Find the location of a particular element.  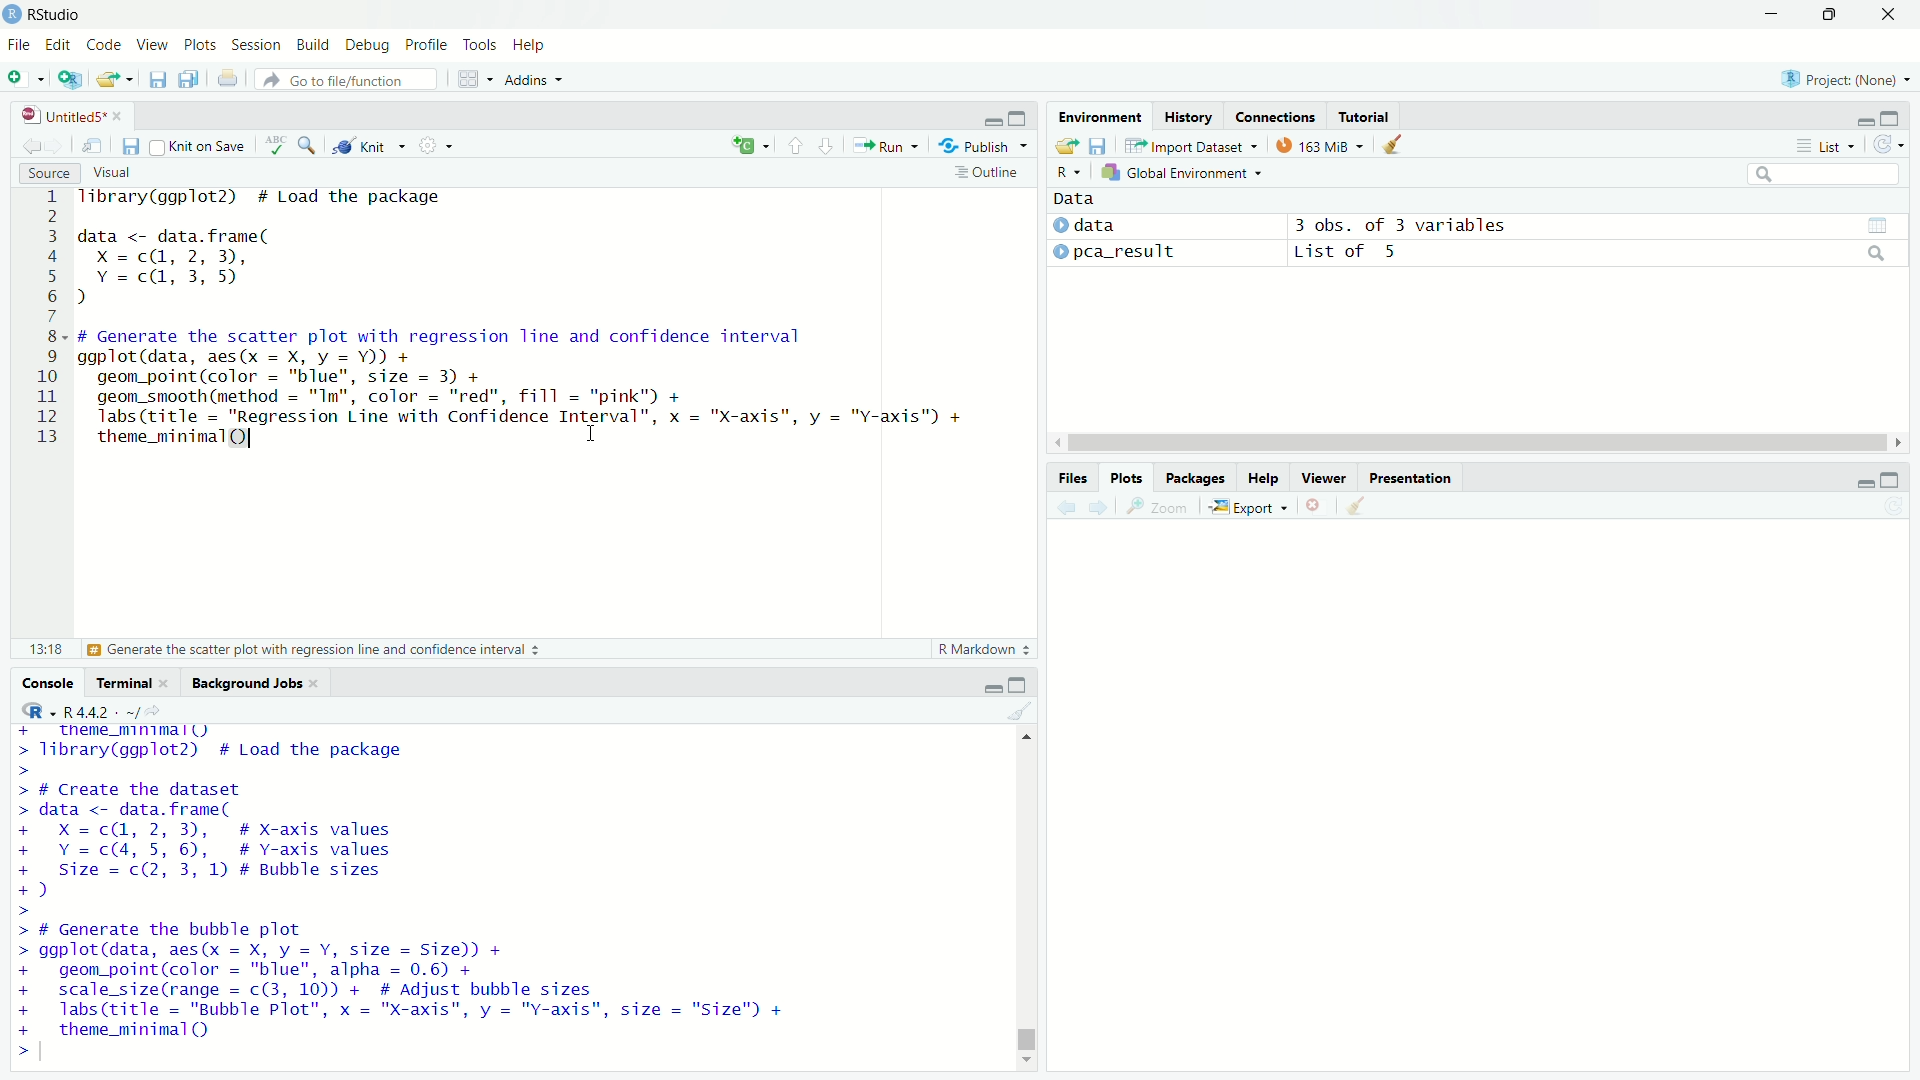

Outline is located at coordinates (989, 172).